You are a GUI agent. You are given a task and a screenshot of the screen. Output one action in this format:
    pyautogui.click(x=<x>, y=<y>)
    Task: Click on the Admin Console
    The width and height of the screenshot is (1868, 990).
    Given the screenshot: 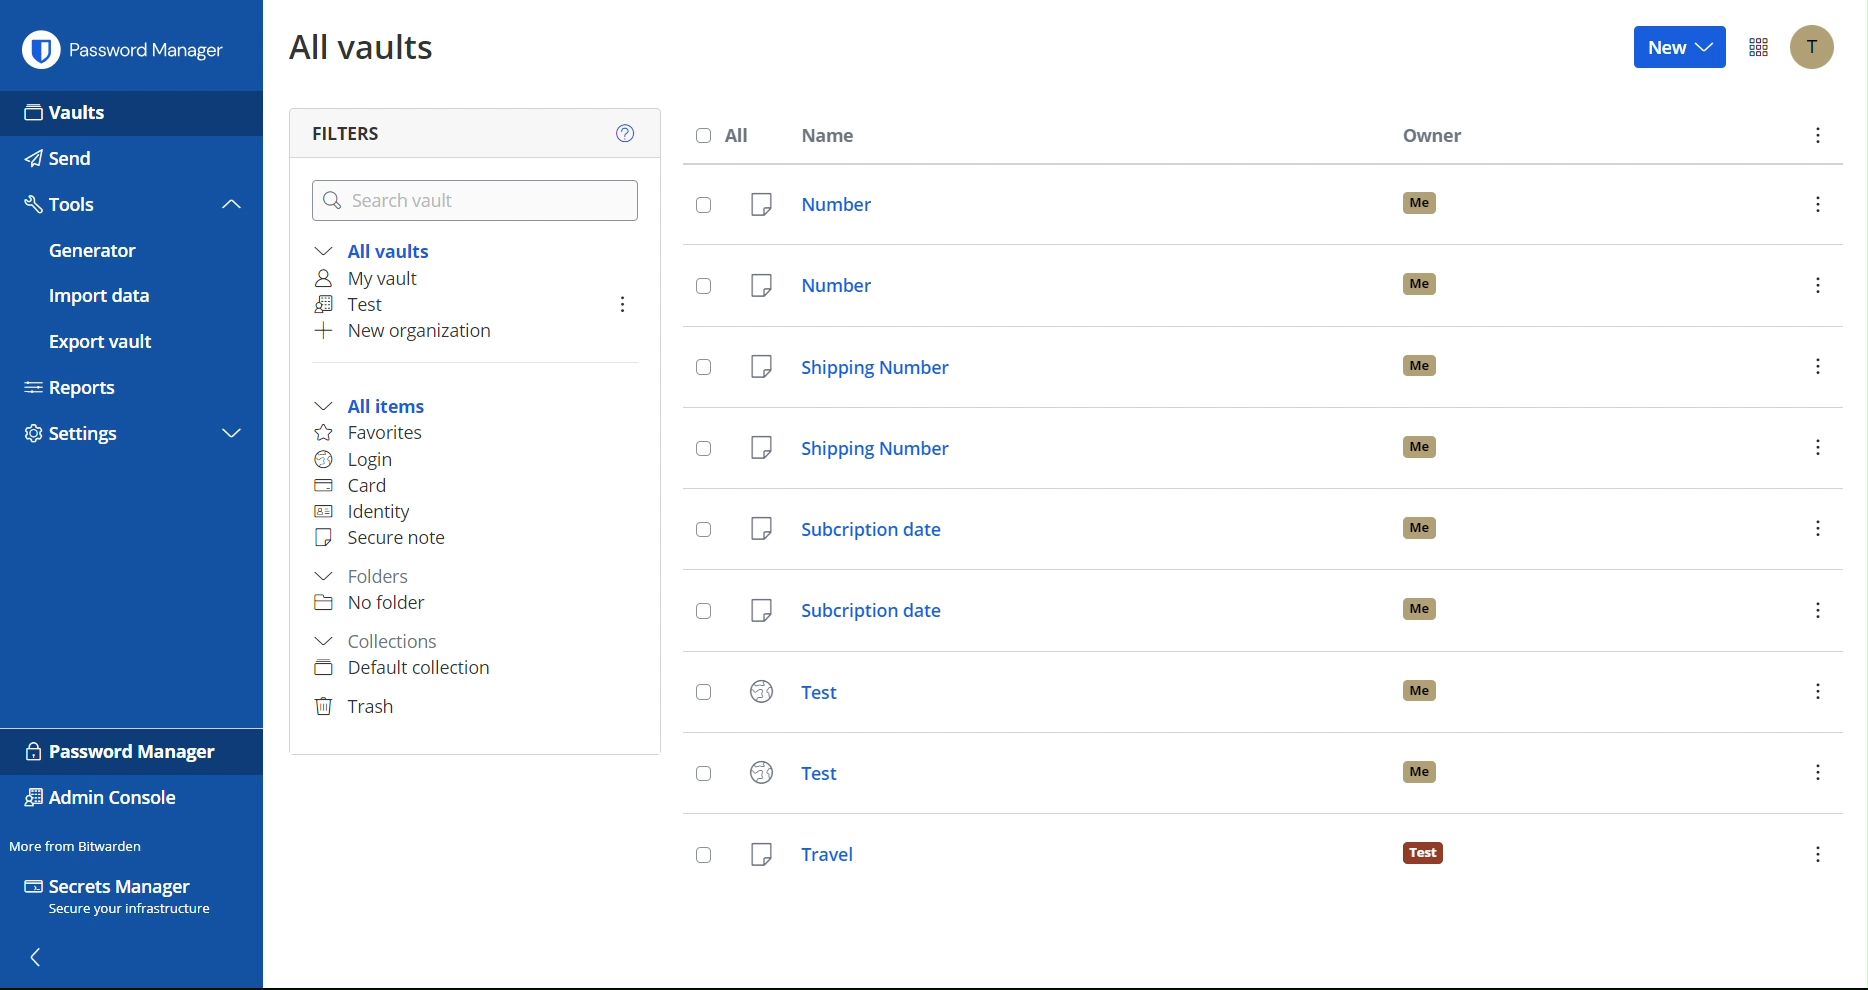 What is the action you would take?
    pyautogui.click(x=103, y=800)
    